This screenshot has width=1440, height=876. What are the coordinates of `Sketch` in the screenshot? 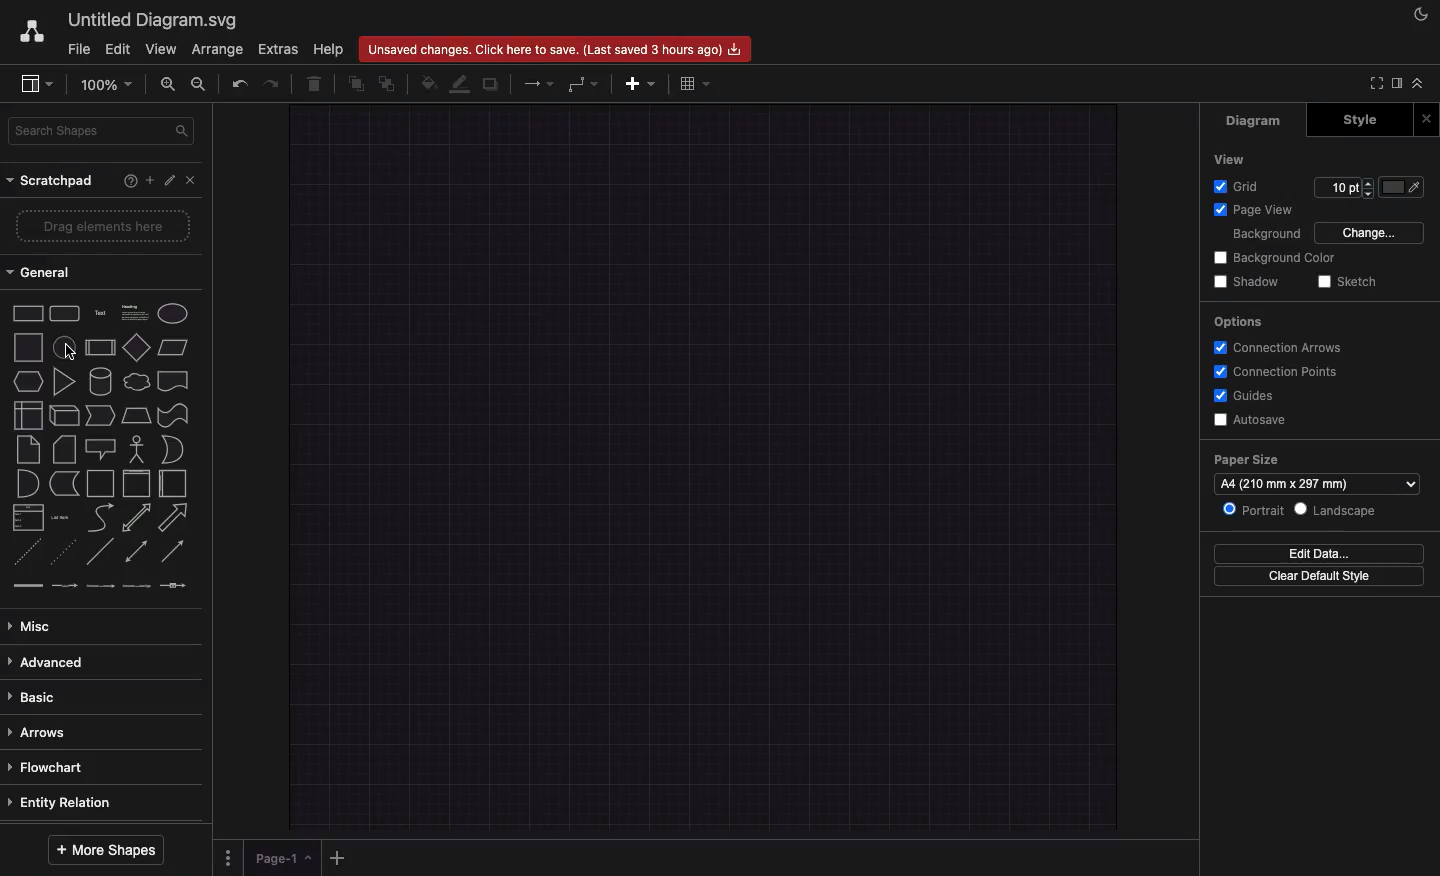 It's located at (1350, 282).